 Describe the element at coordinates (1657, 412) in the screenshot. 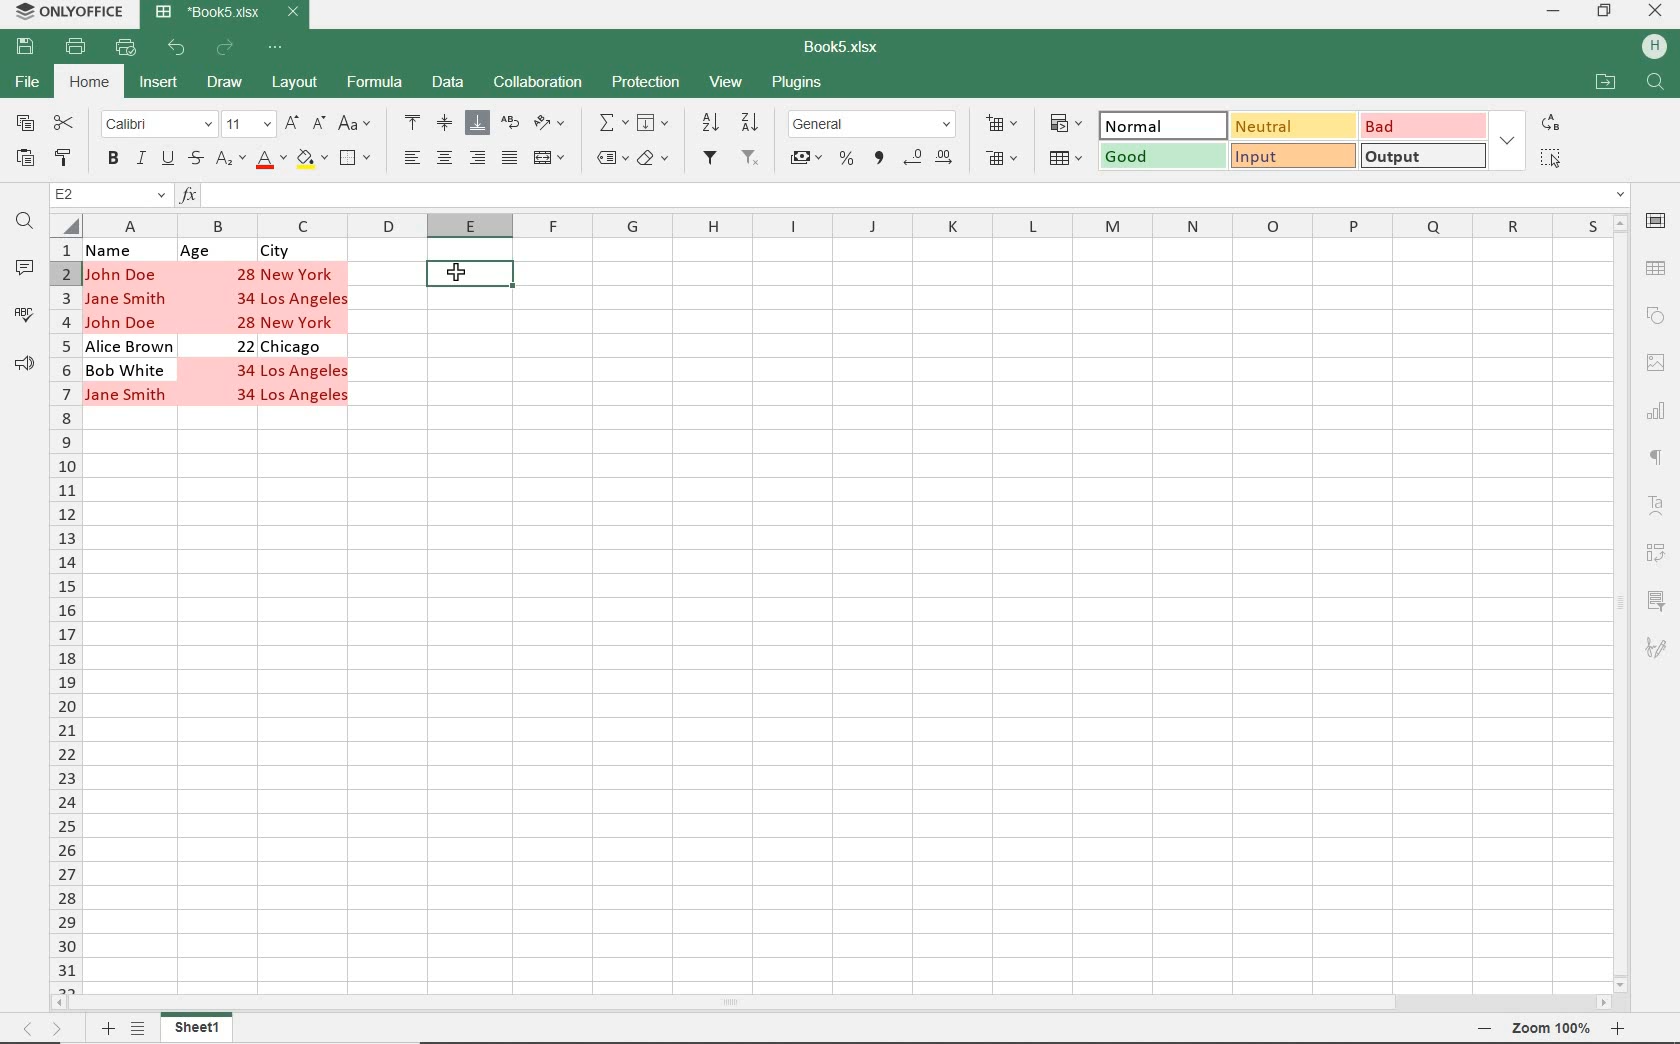

I see `CHART` at that location.